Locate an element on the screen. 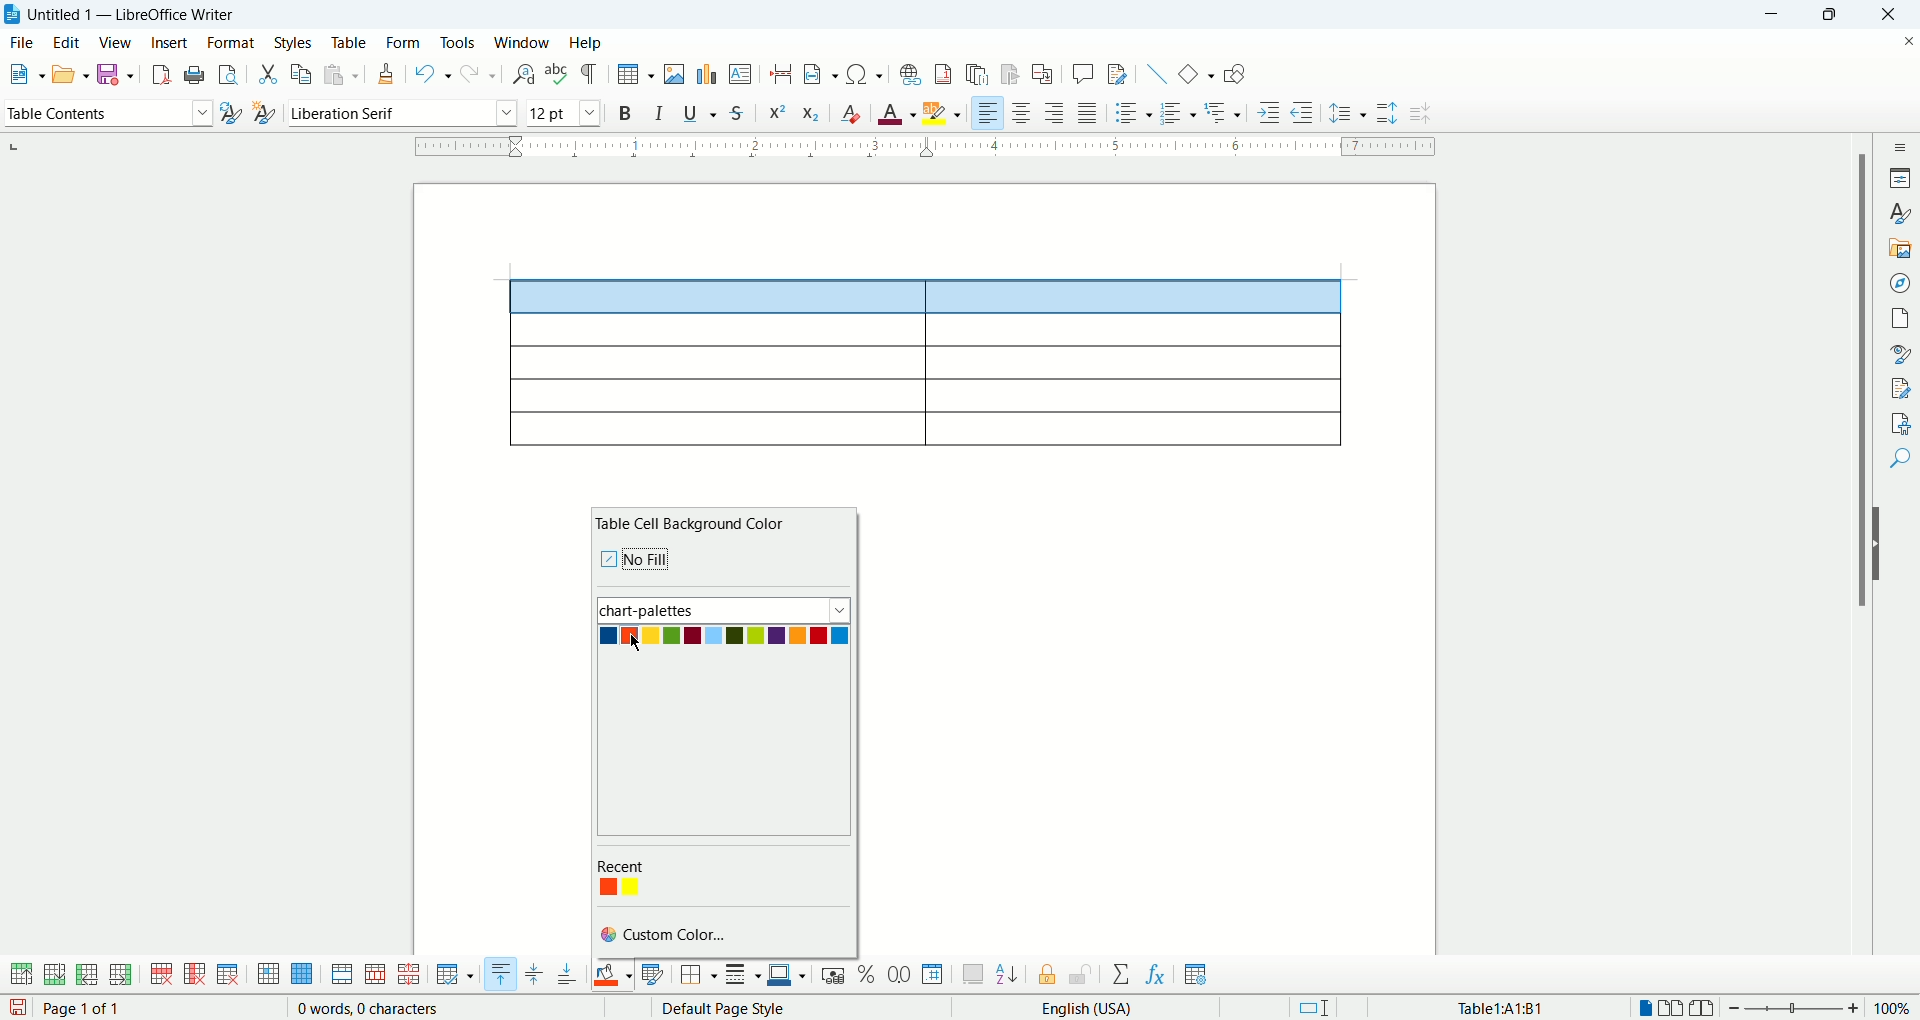  align bottom is located at coordinates (569, 974).